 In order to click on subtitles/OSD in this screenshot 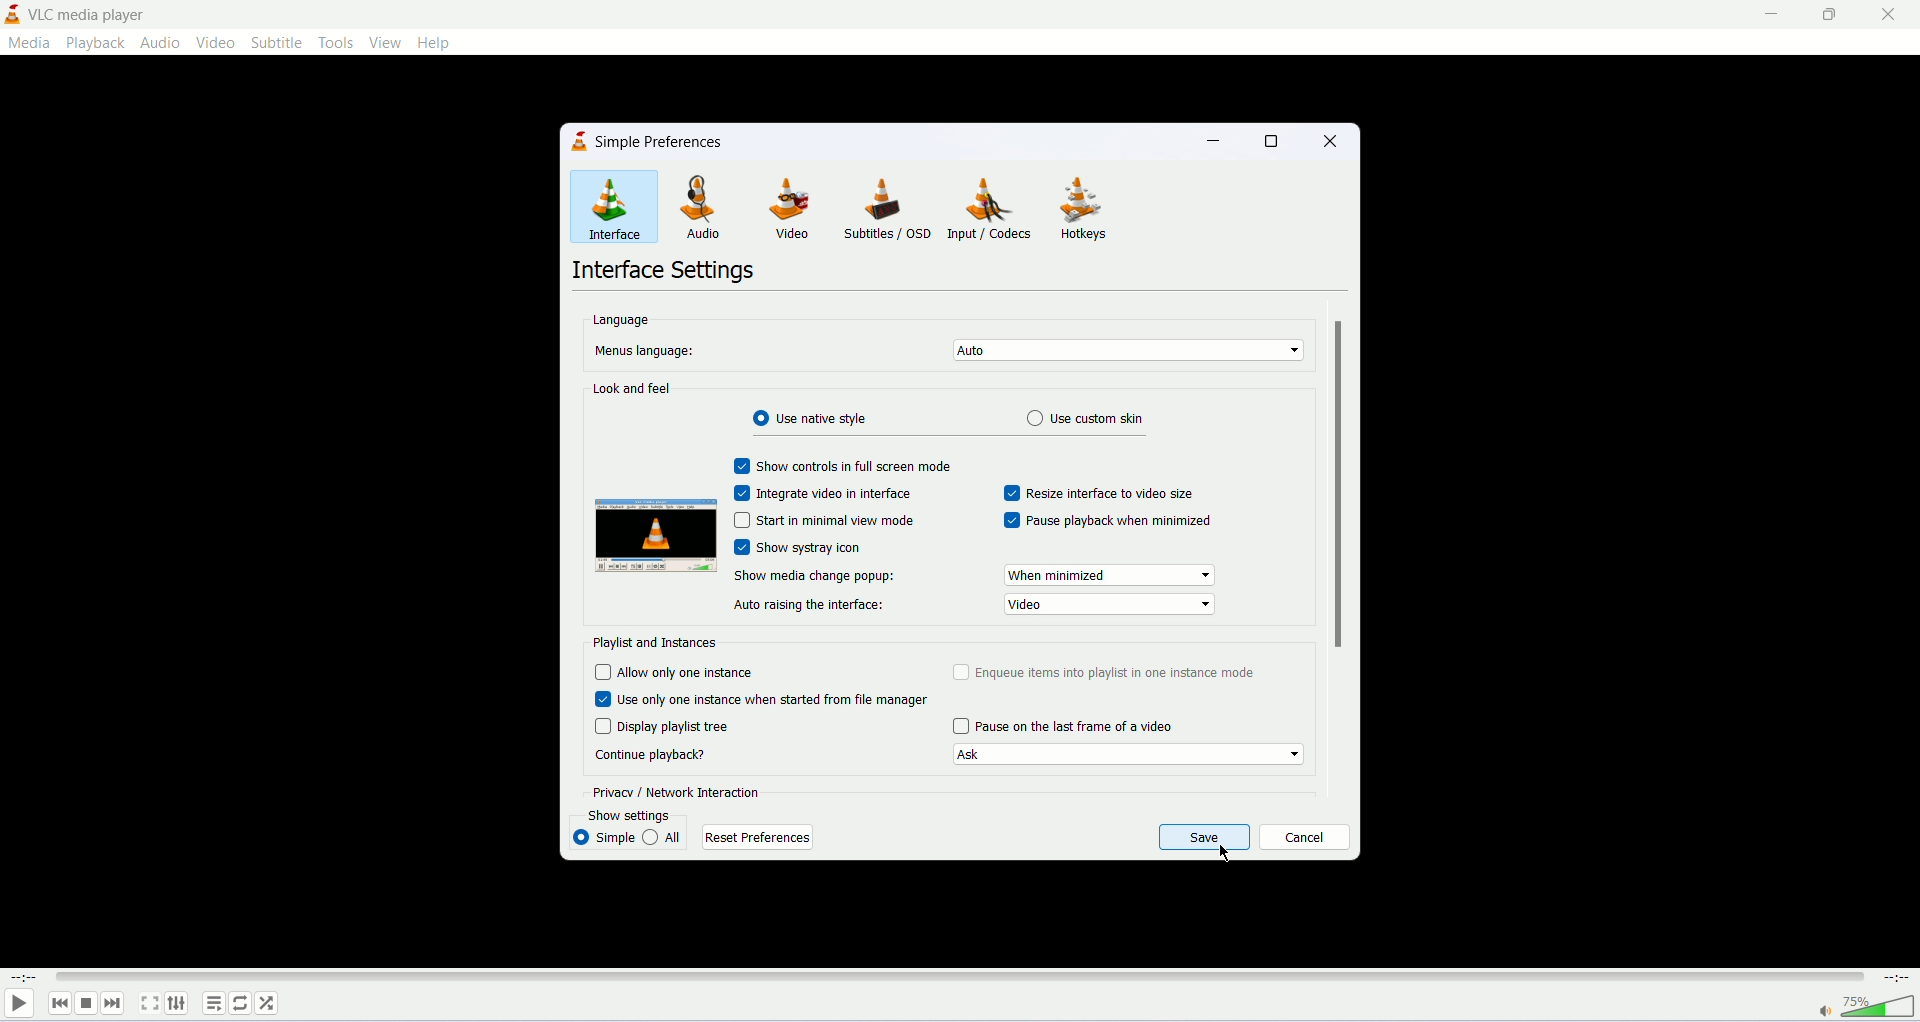, I will do `click(886, 204)`.